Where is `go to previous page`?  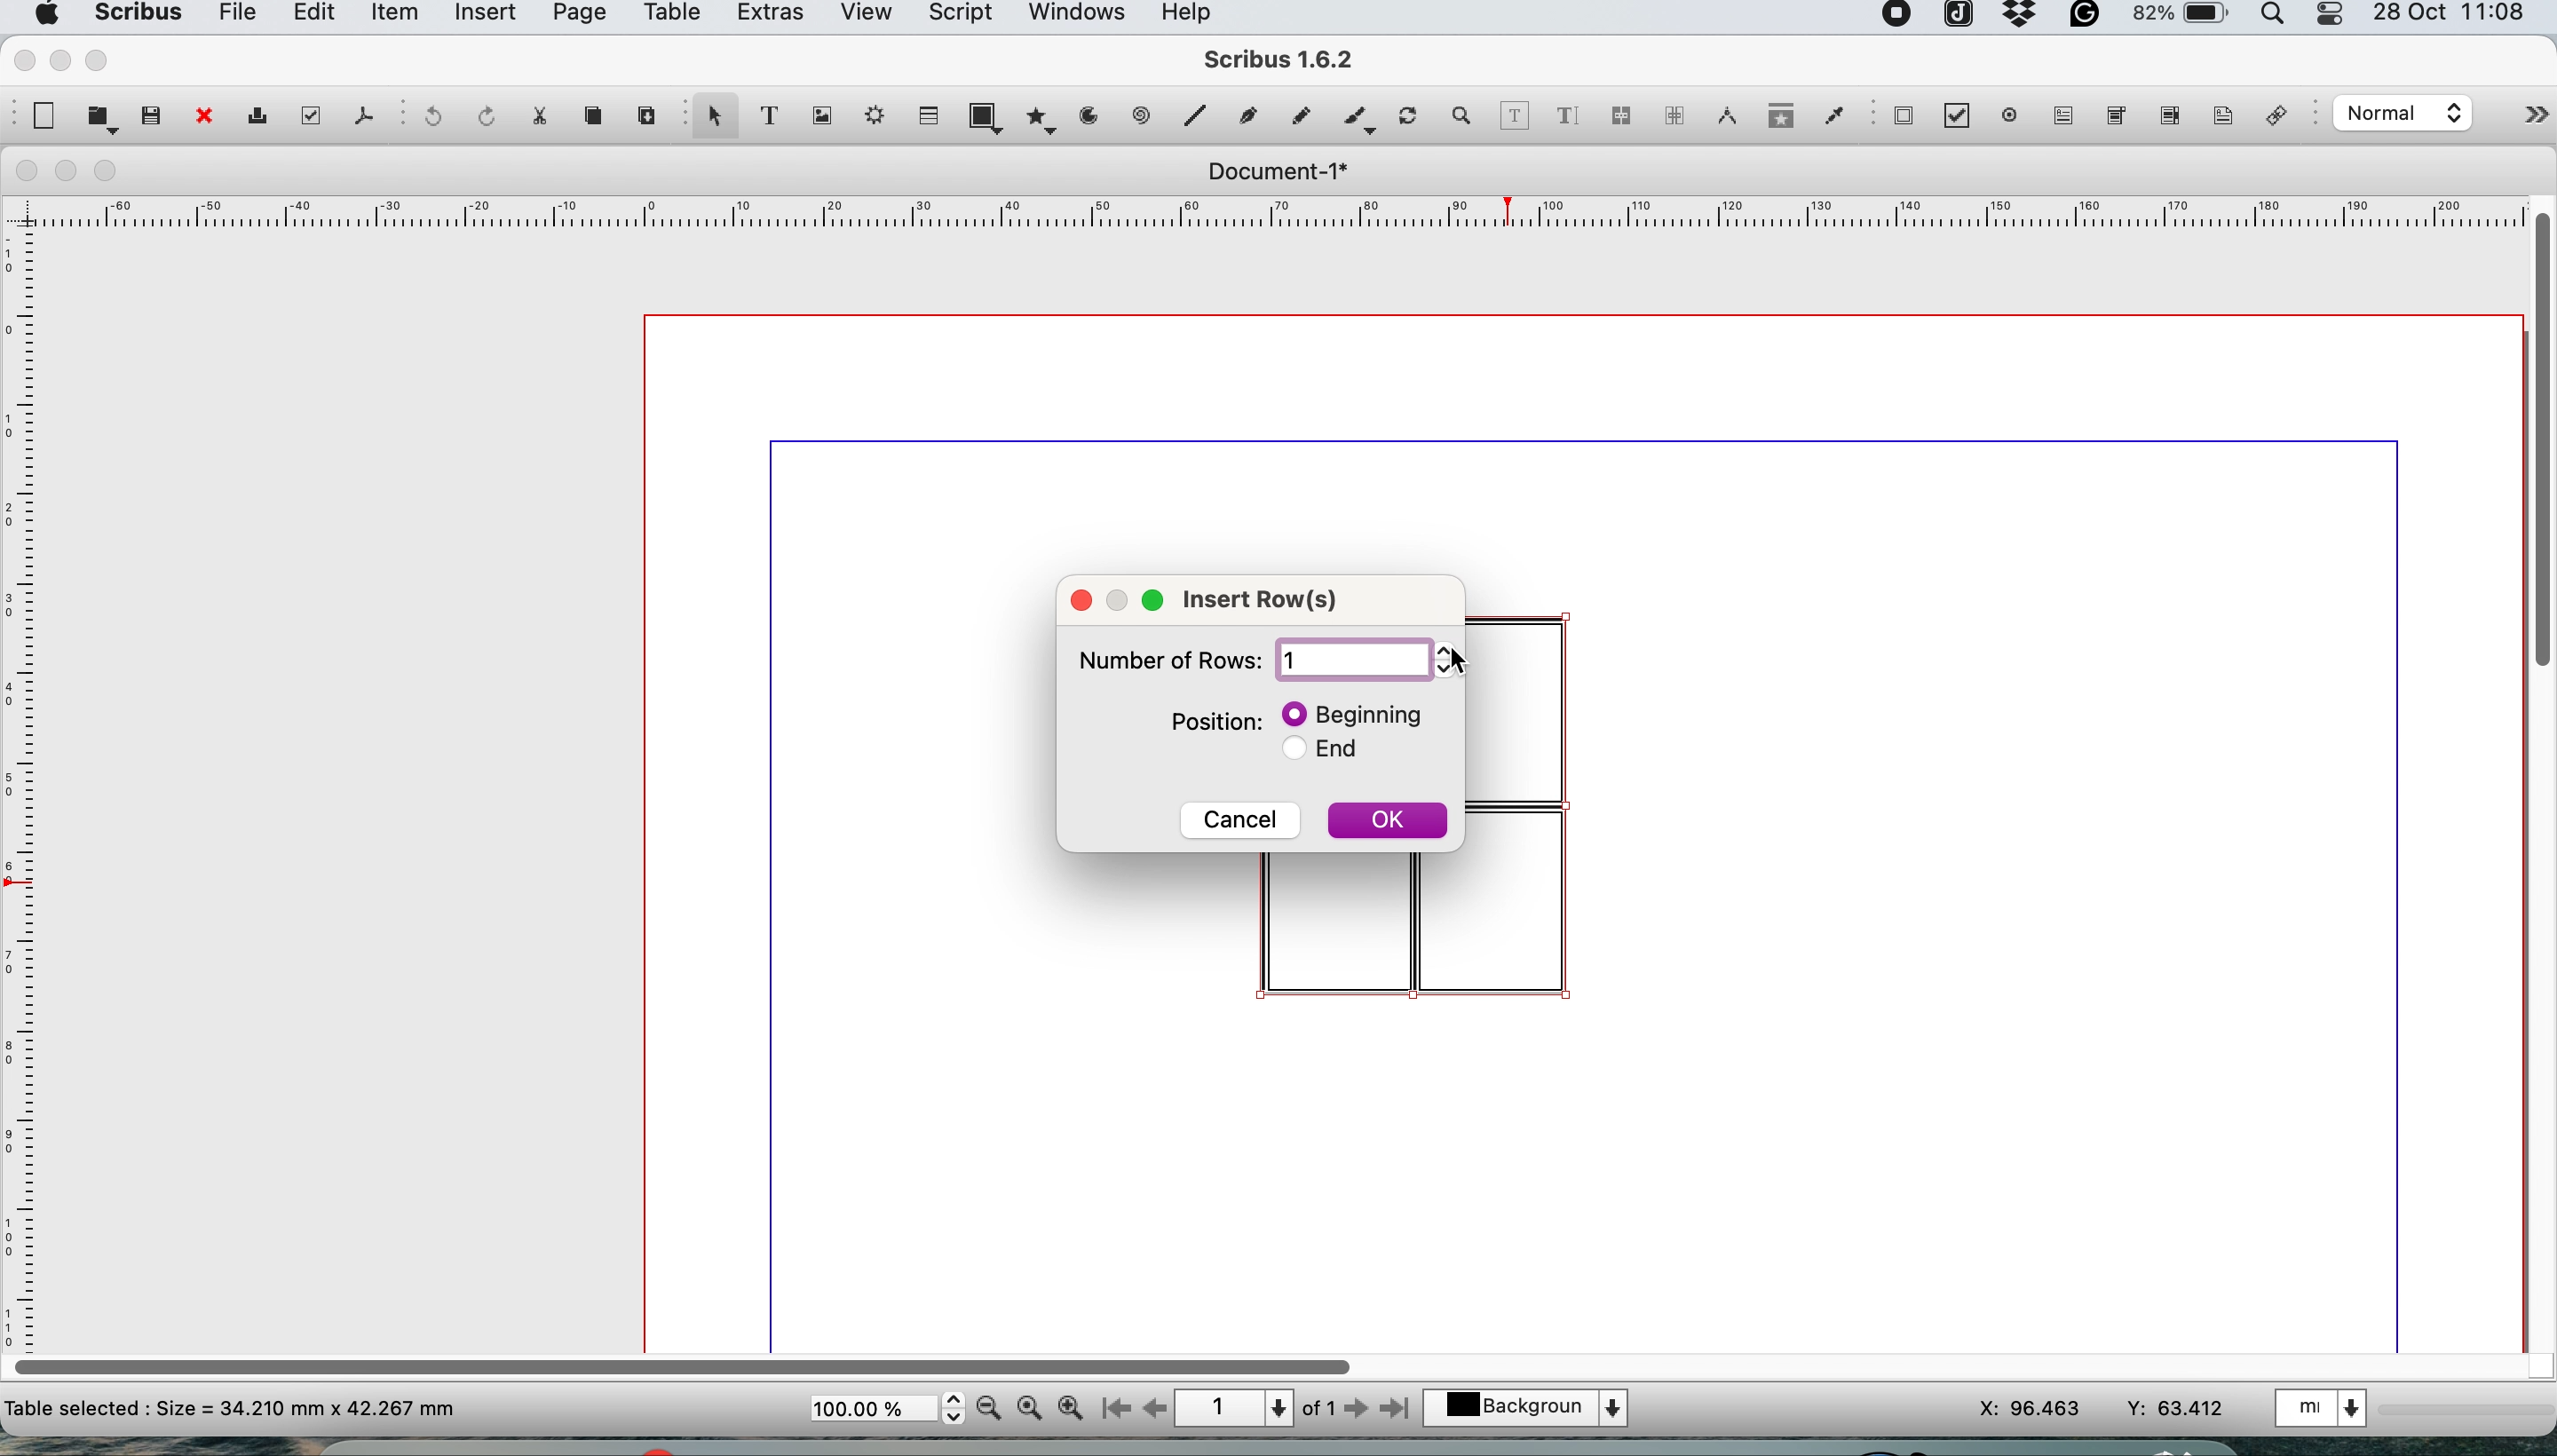 go to previous page is located at coordinates (1153, 1410).